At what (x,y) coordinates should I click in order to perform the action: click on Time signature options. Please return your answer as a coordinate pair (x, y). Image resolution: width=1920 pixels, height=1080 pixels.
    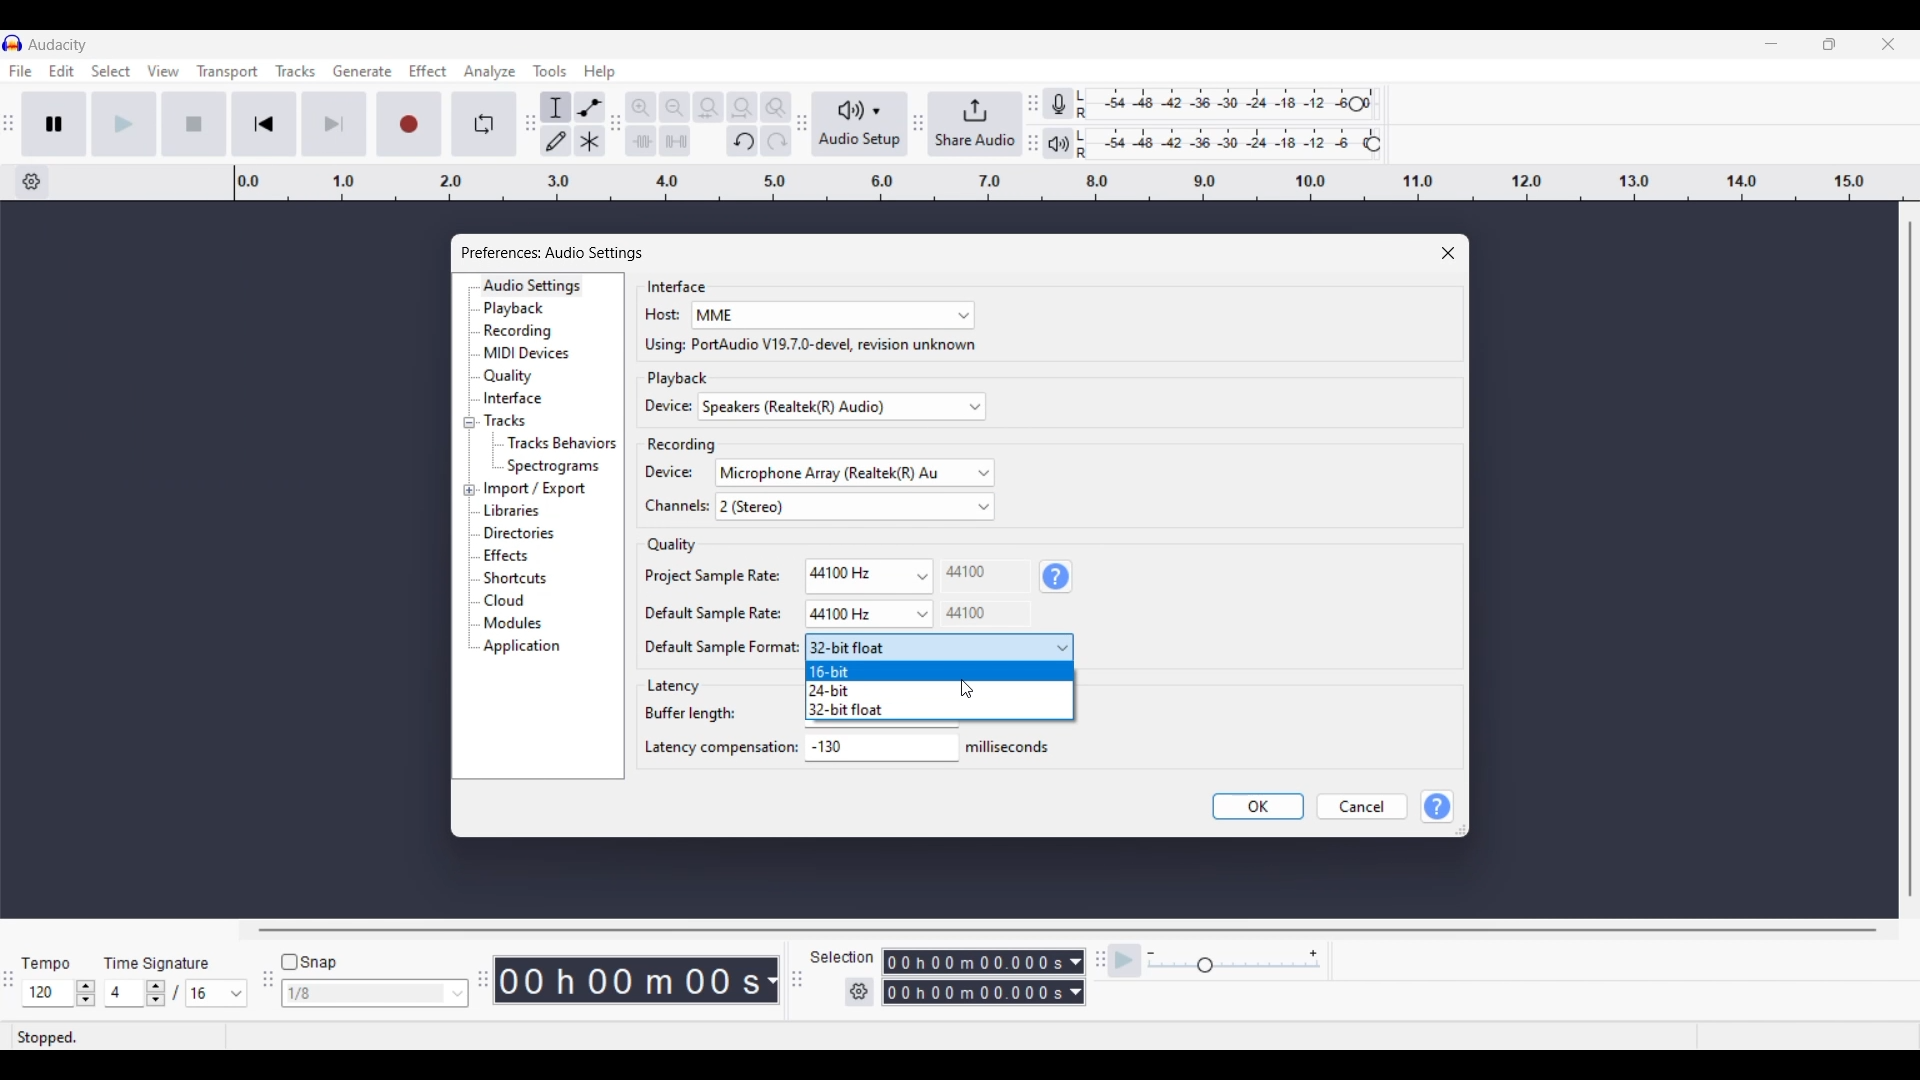
    Looking at the image, I should click on (237, 994).